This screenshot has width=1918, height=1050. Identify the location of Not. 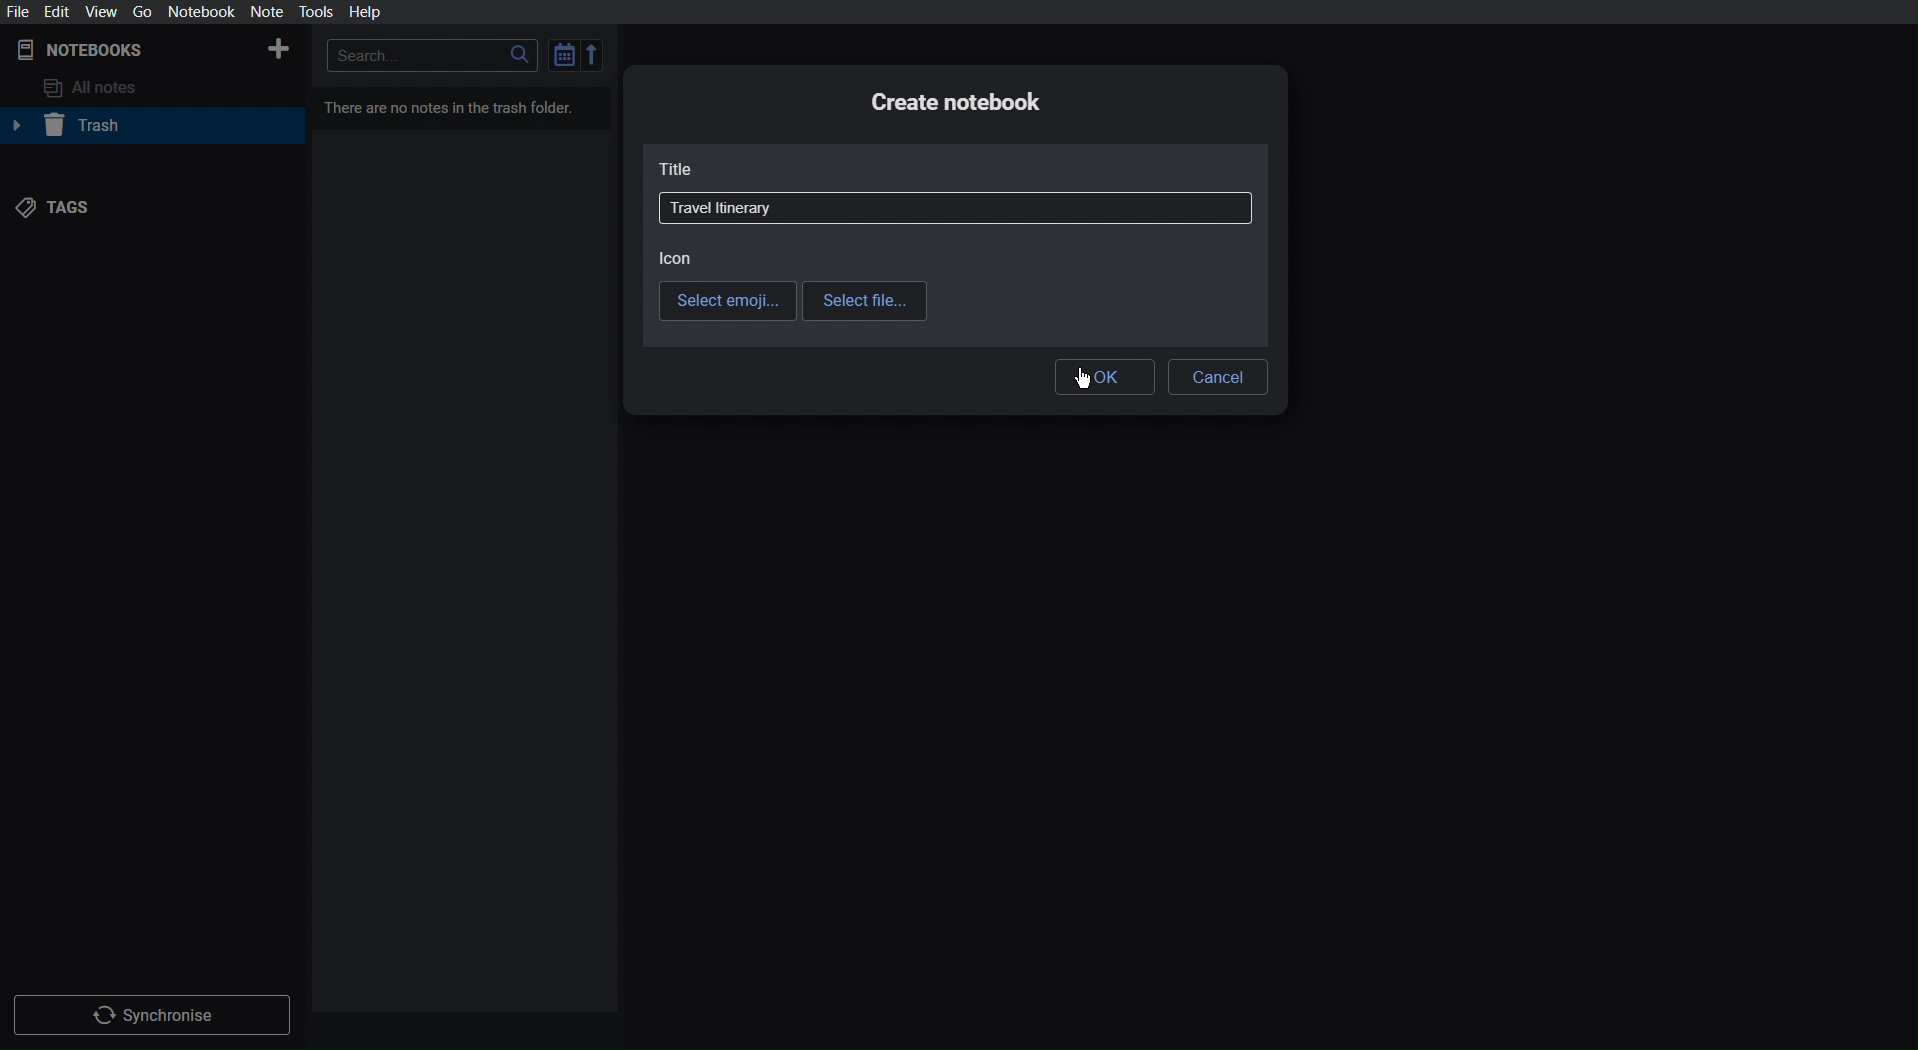
(268, 11).